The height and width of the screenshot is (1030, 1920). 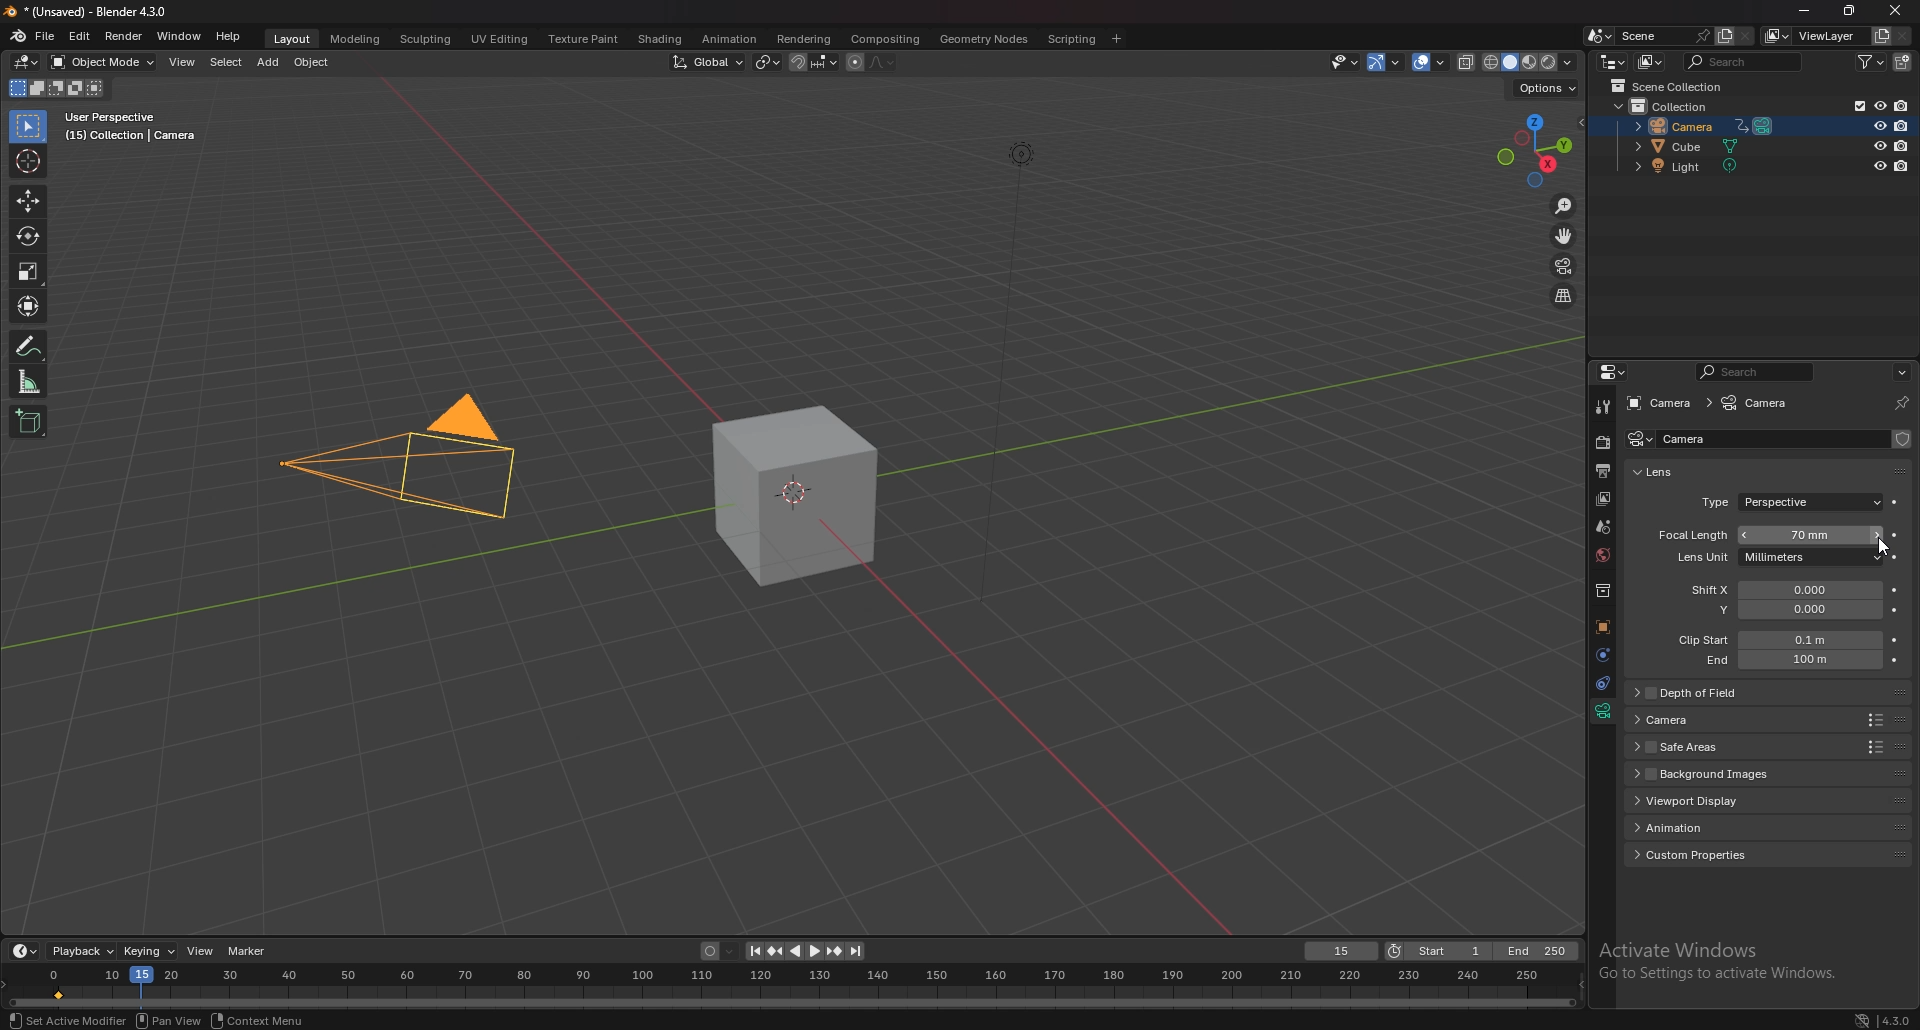 I want to click on texture paint, so click(x=584, y=40).